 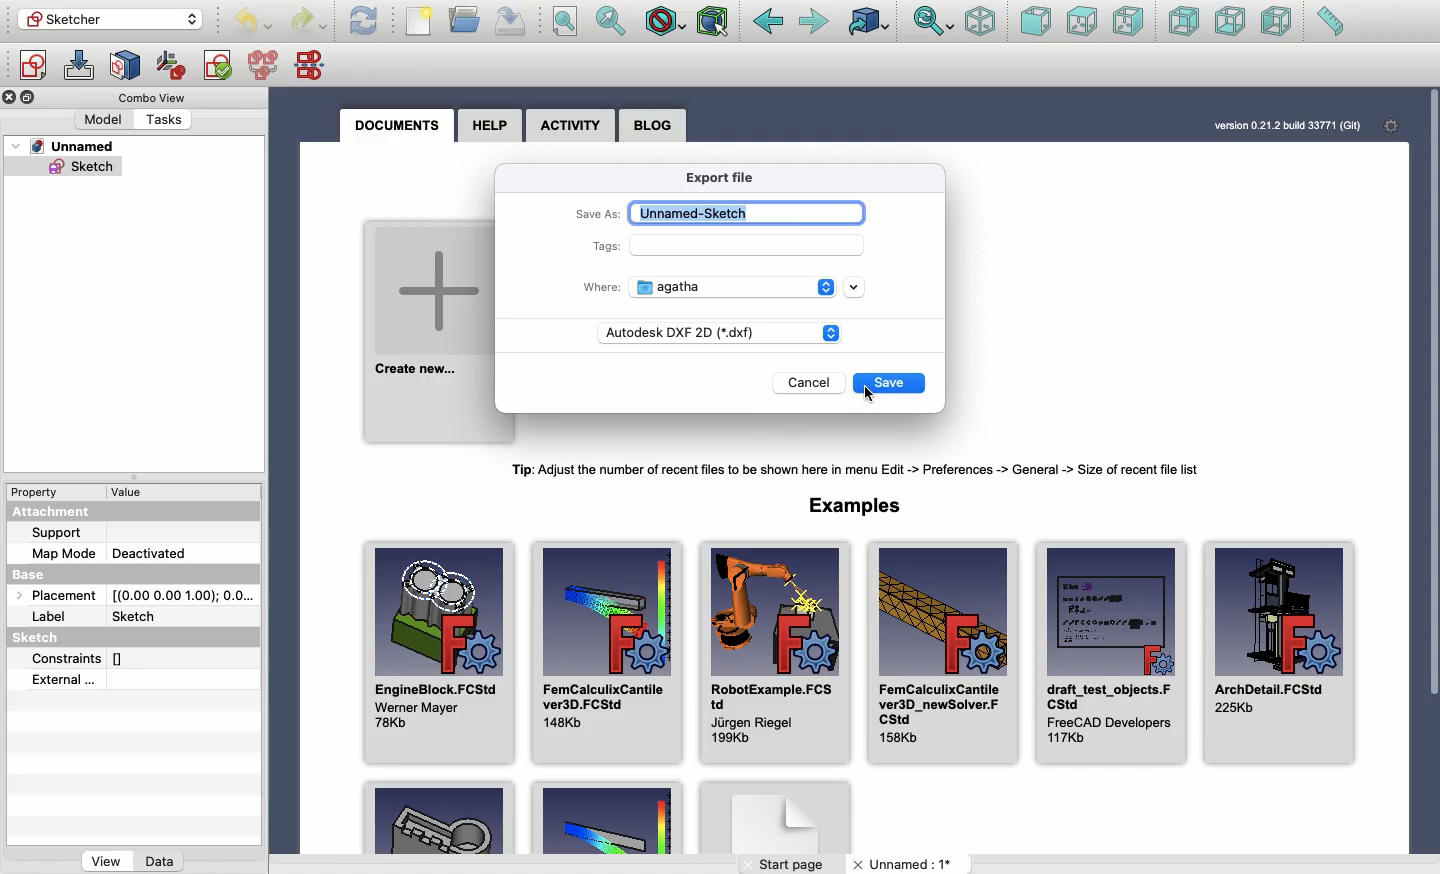 What do you see at coordinates (610, 21) in the screenshot?
I see `Fit selection` at bounding box center [610, 21].